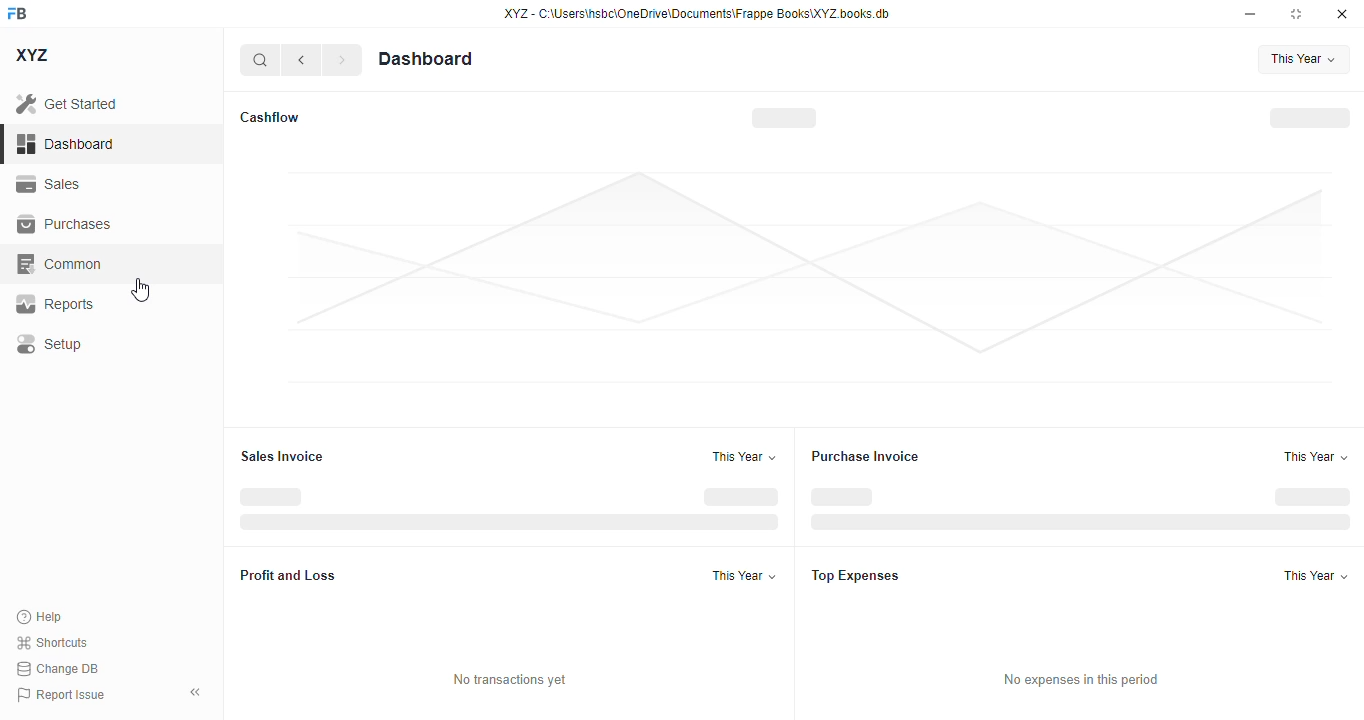  Describe the element at coordinates (66, 224) in the screenshot. I see `purchases` at that location.